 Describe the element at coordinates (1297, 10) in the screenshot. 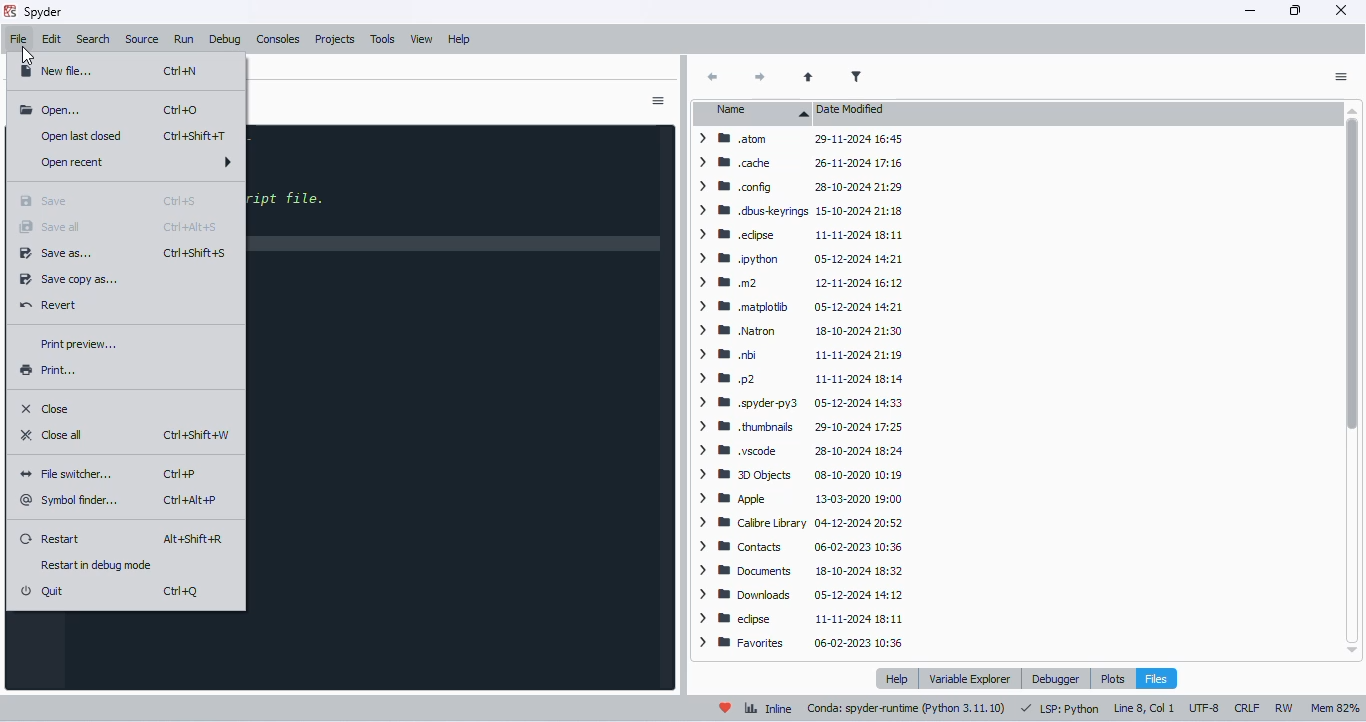

I see `maximize` at that location.